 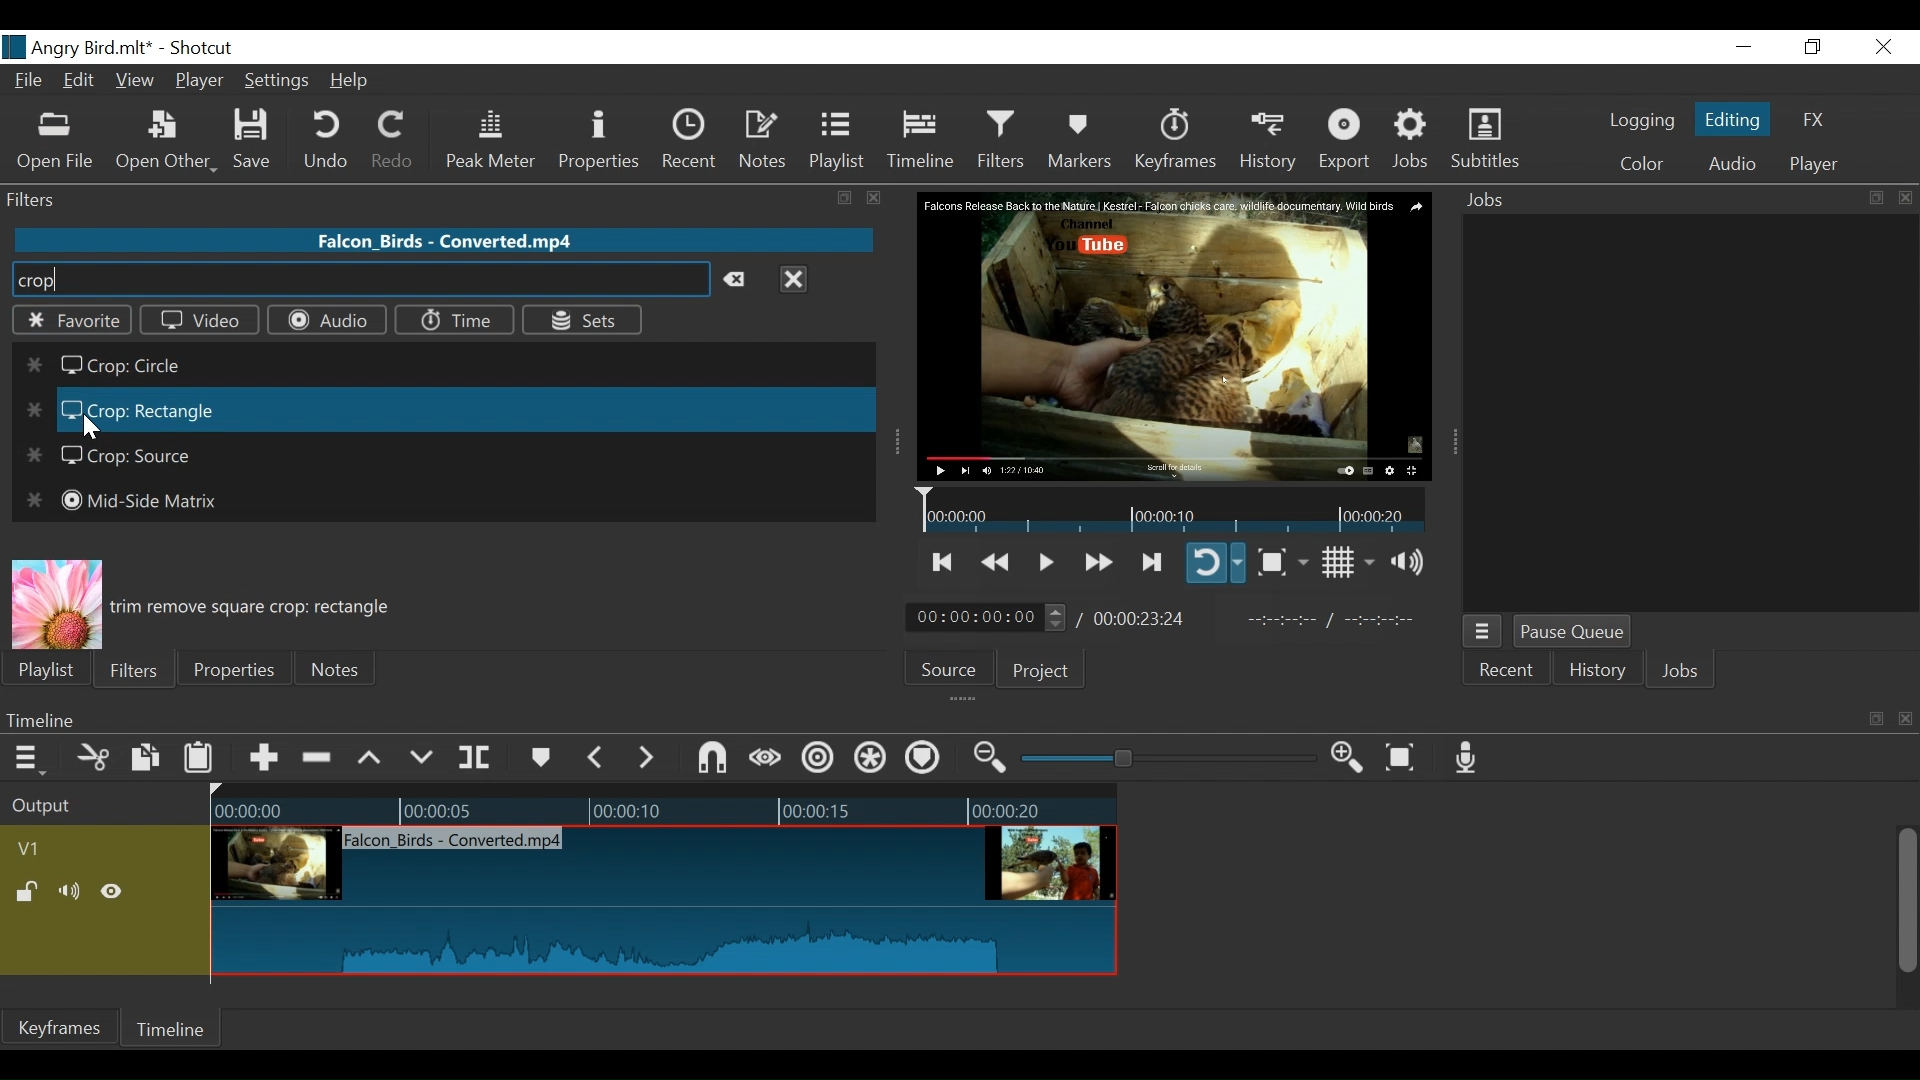 What do you see at coordinates (944, 562) in the screenshot?
I see `Skip to the previous point` at bounding box center [944, 562].